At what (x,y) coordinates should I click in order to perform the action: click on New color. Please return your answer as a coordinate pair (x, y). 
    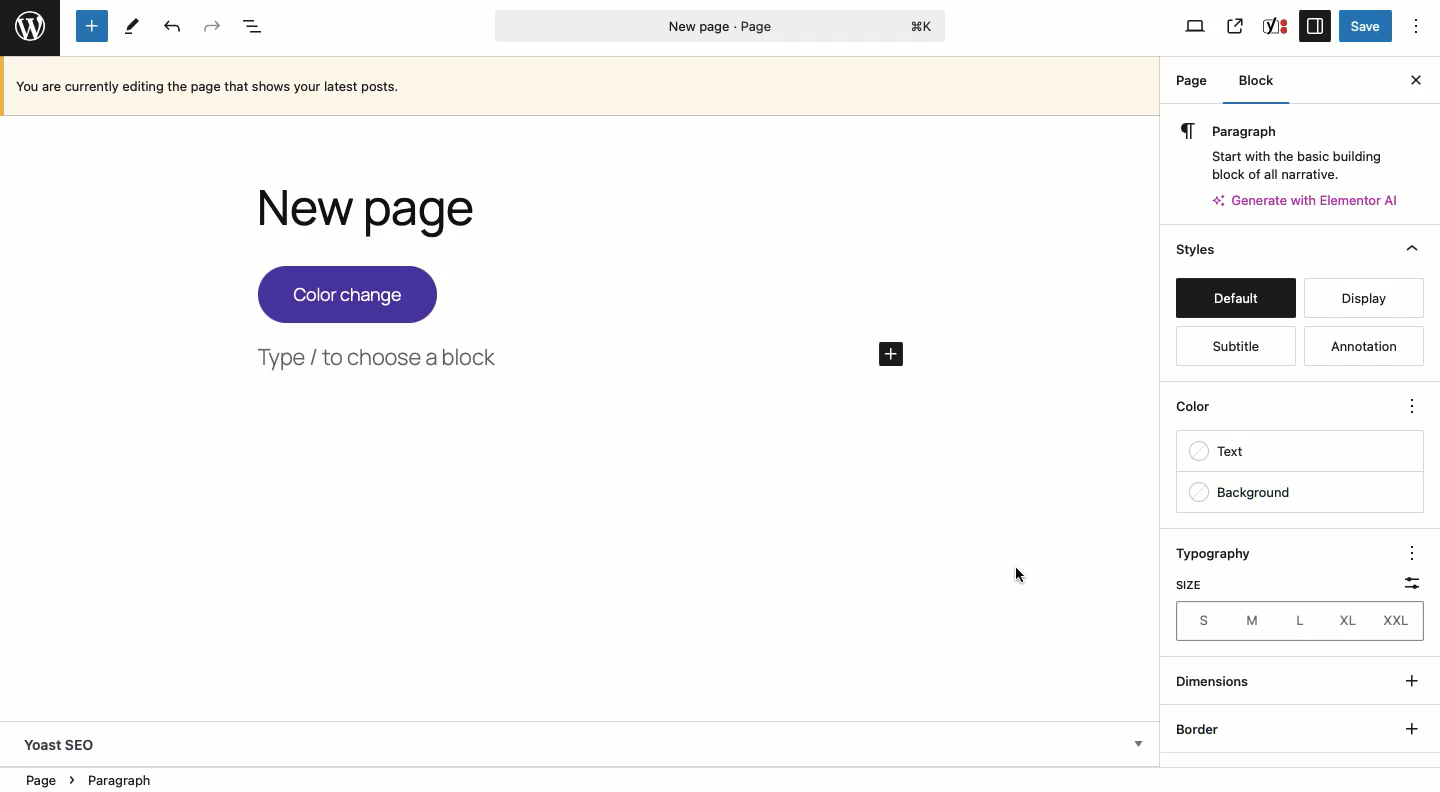
    Looking at the image, I should click on (351, 294).